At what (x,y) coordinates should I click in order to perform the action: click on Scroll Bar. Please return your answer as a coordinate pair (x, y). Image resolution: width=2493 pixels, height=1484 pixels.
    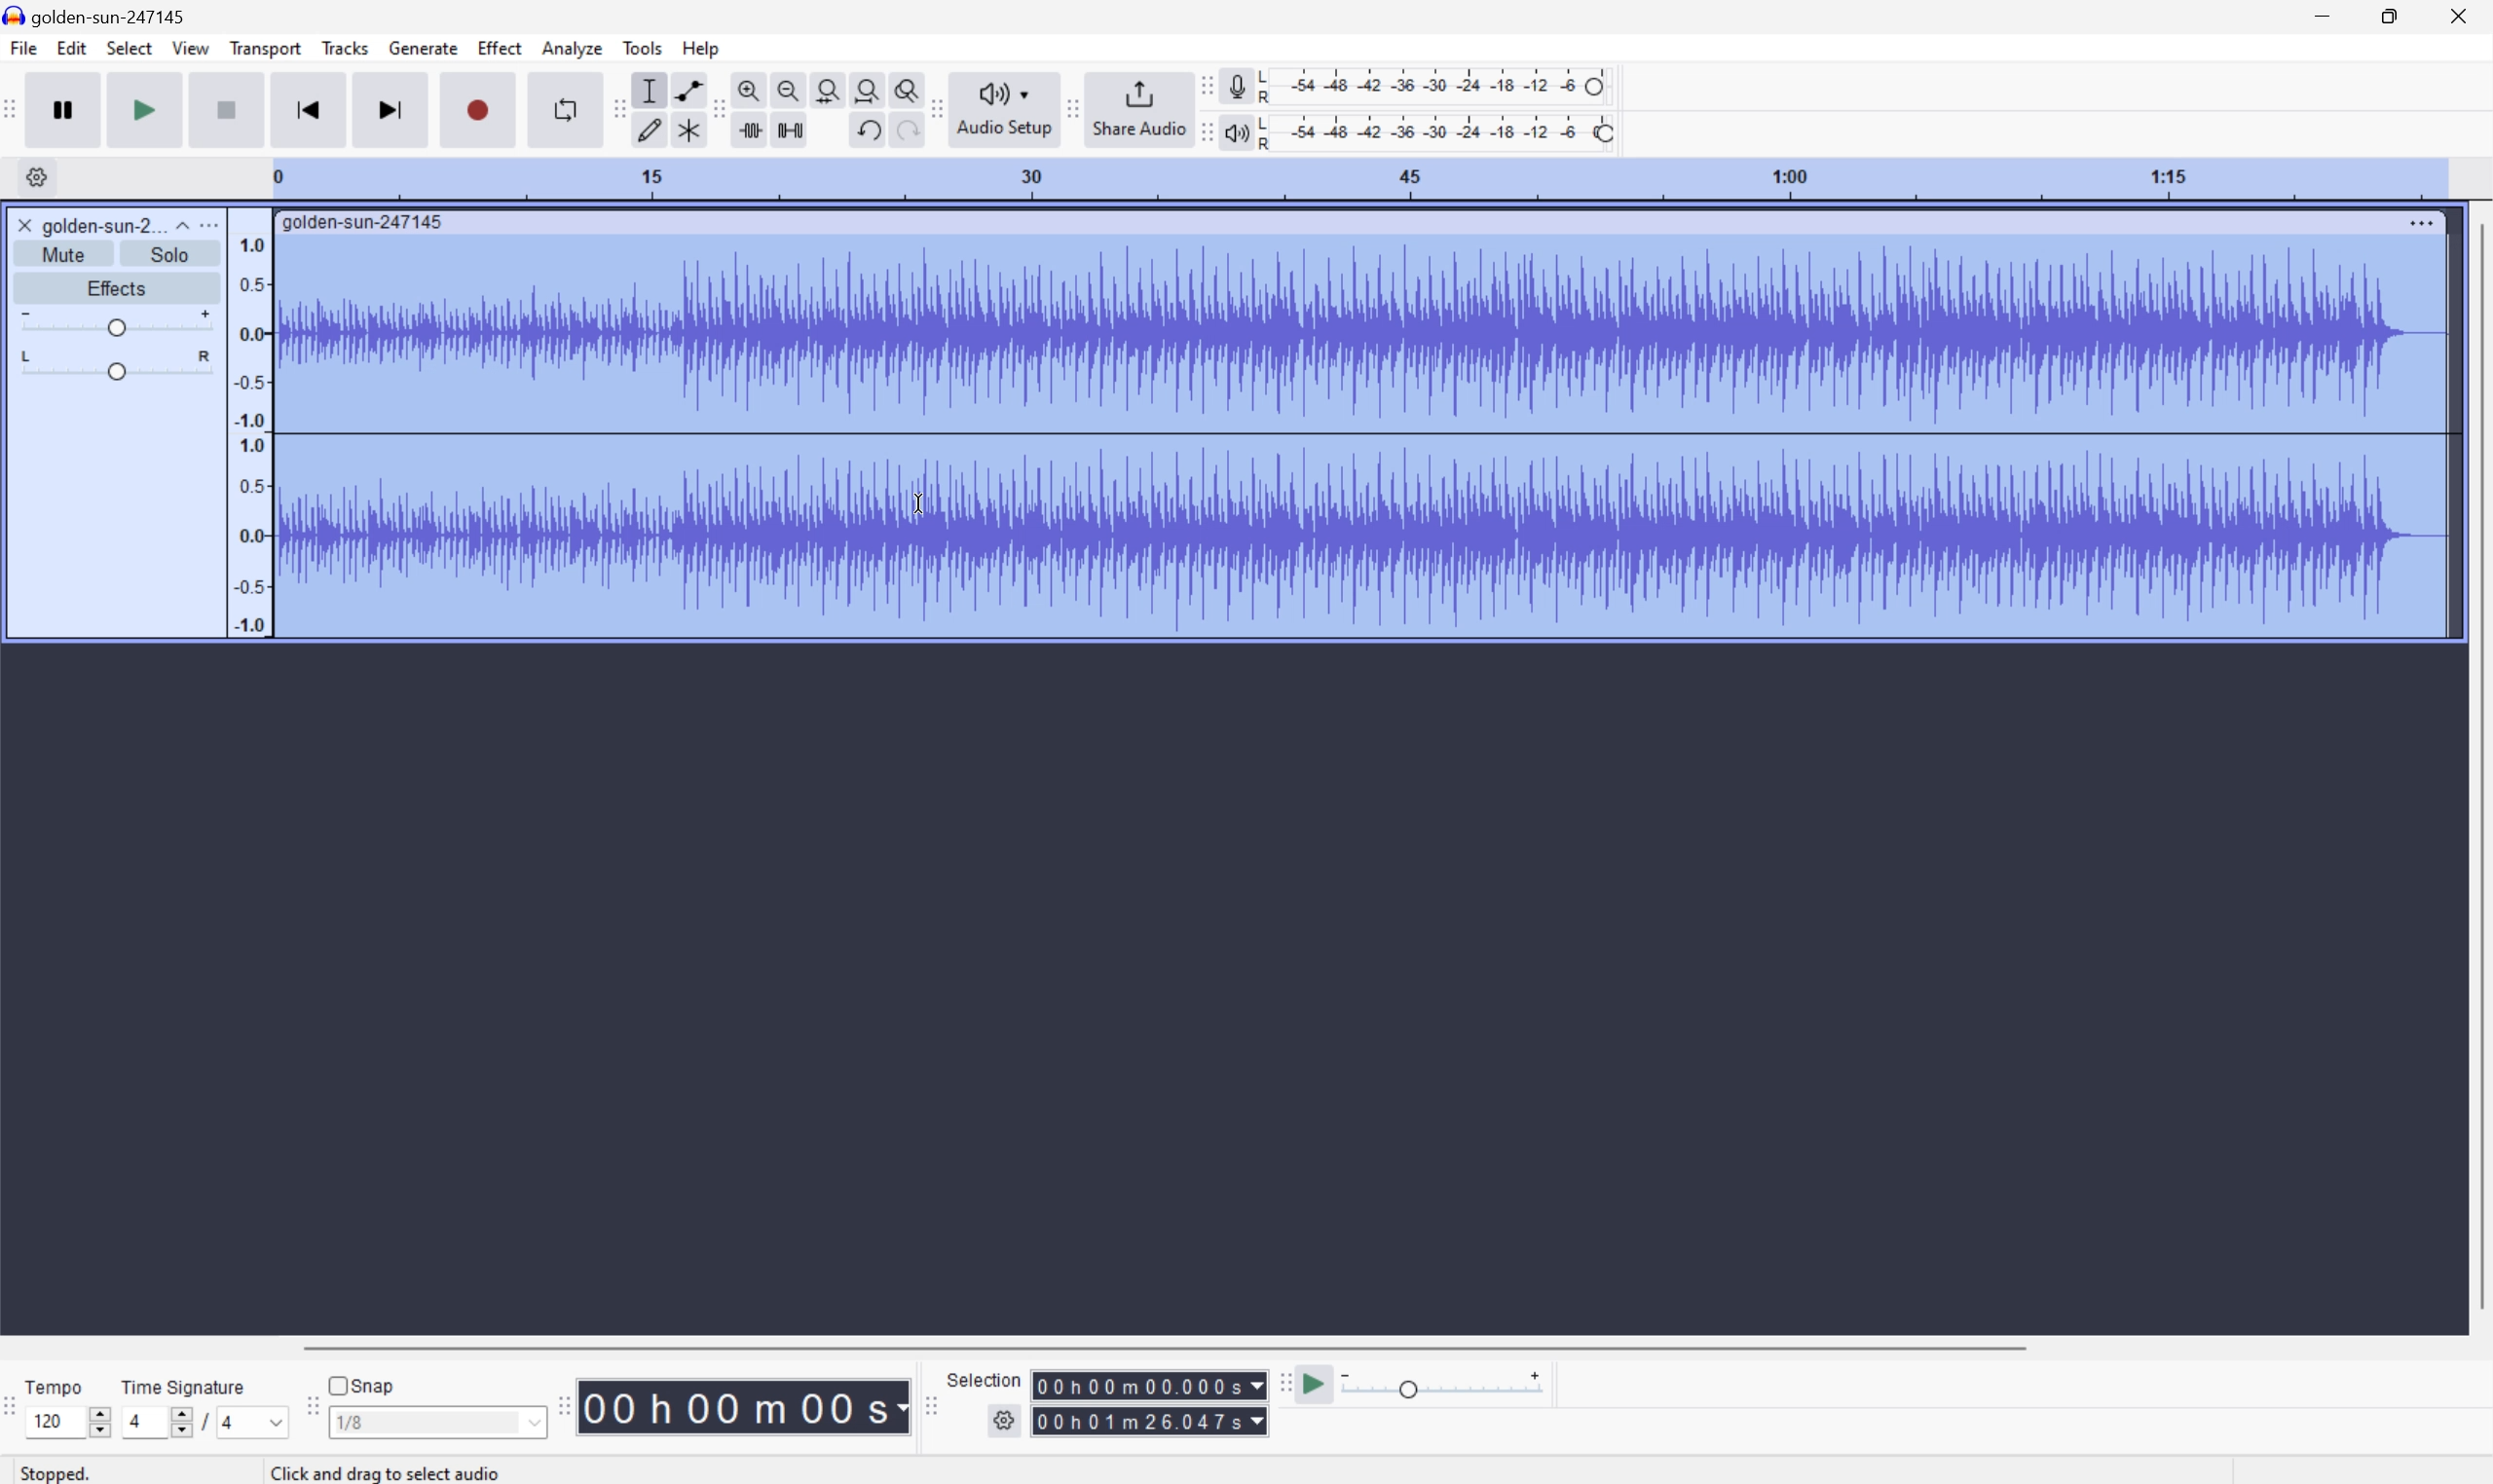
    Looking at the image, I should click on (1164, 1346).